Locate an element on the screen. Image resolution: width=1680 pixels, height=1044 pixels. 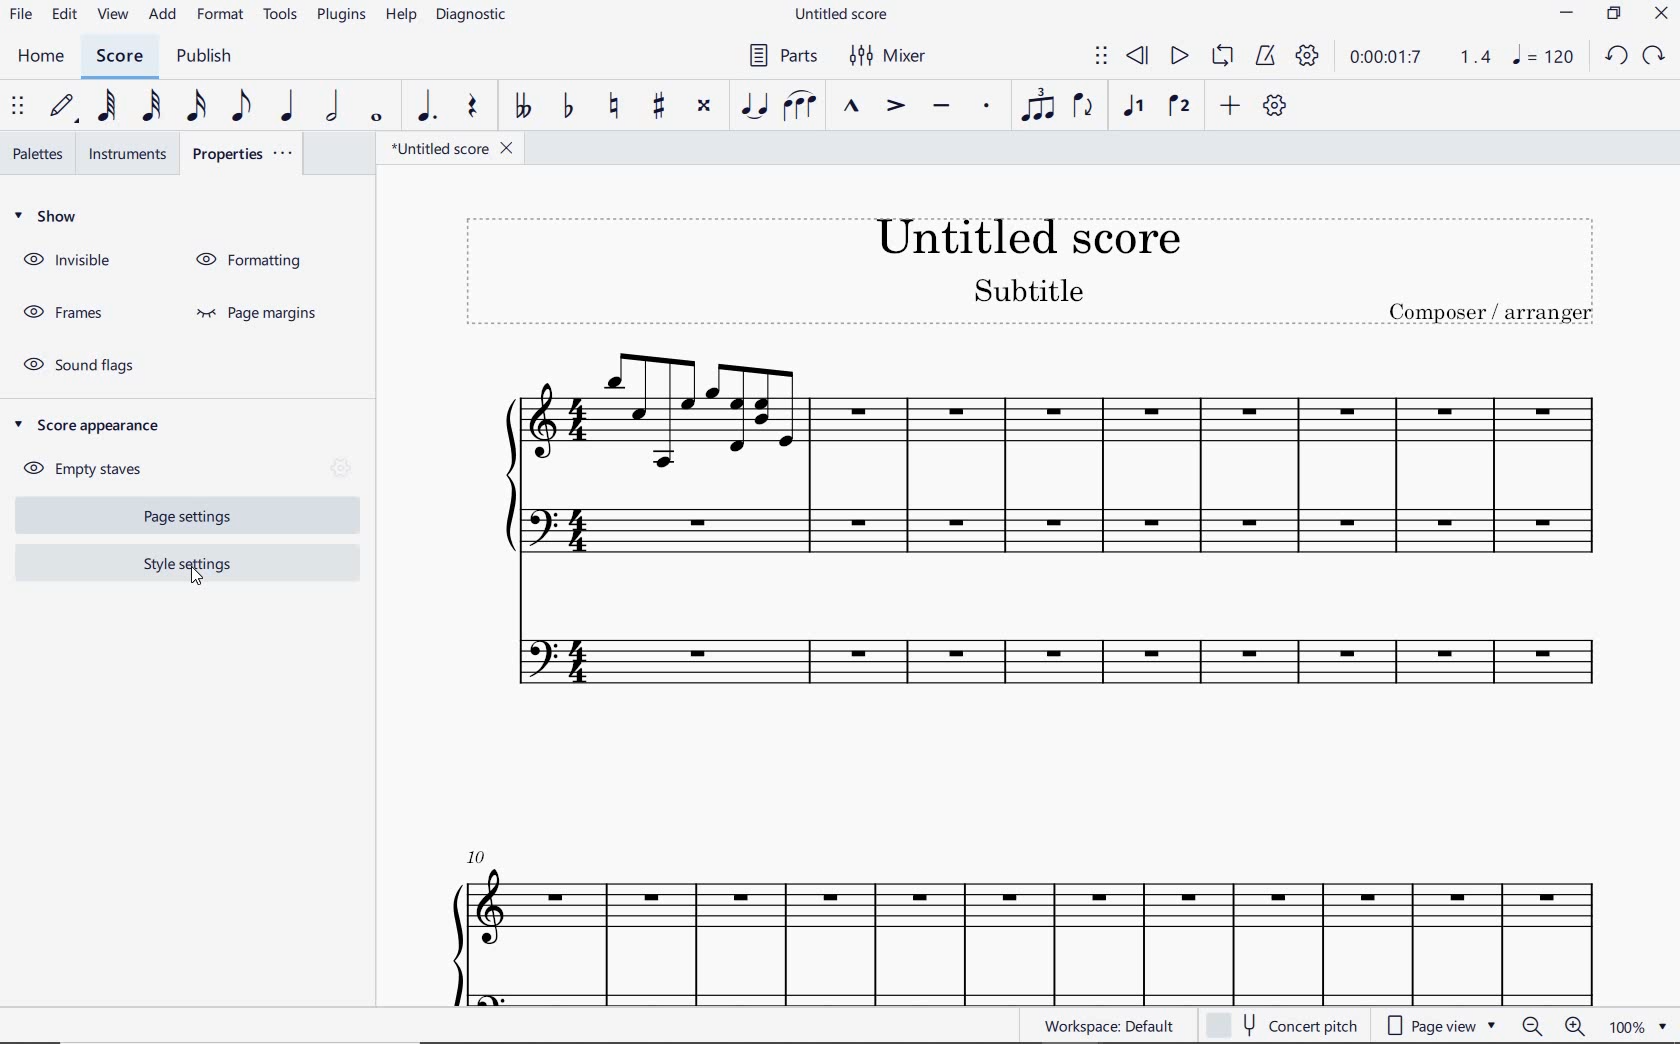
STACCATO is located at coordinates (987, 109).